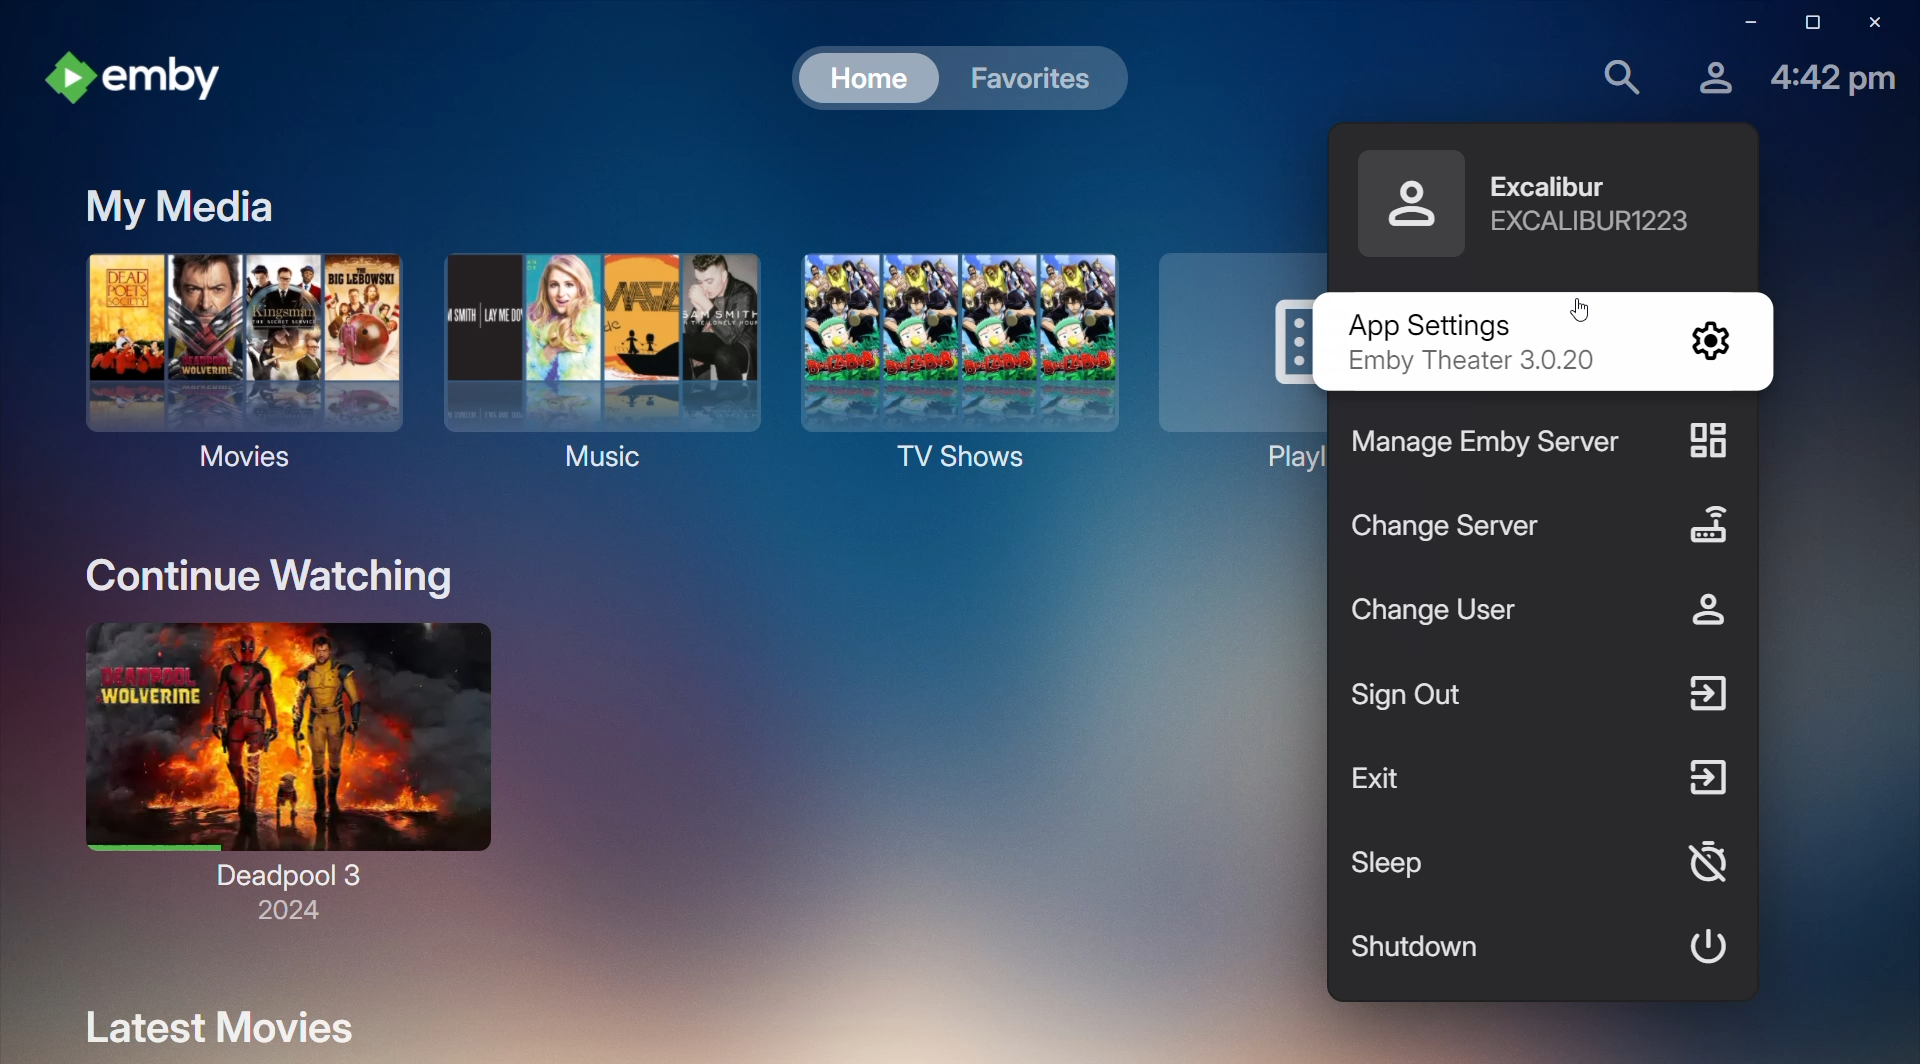 The width and height of the screenshot is (1920, 1064). What do you see at coordinates (1617, 75) in the screenshot?
I see `Find` at bounding box center [1617, 75].